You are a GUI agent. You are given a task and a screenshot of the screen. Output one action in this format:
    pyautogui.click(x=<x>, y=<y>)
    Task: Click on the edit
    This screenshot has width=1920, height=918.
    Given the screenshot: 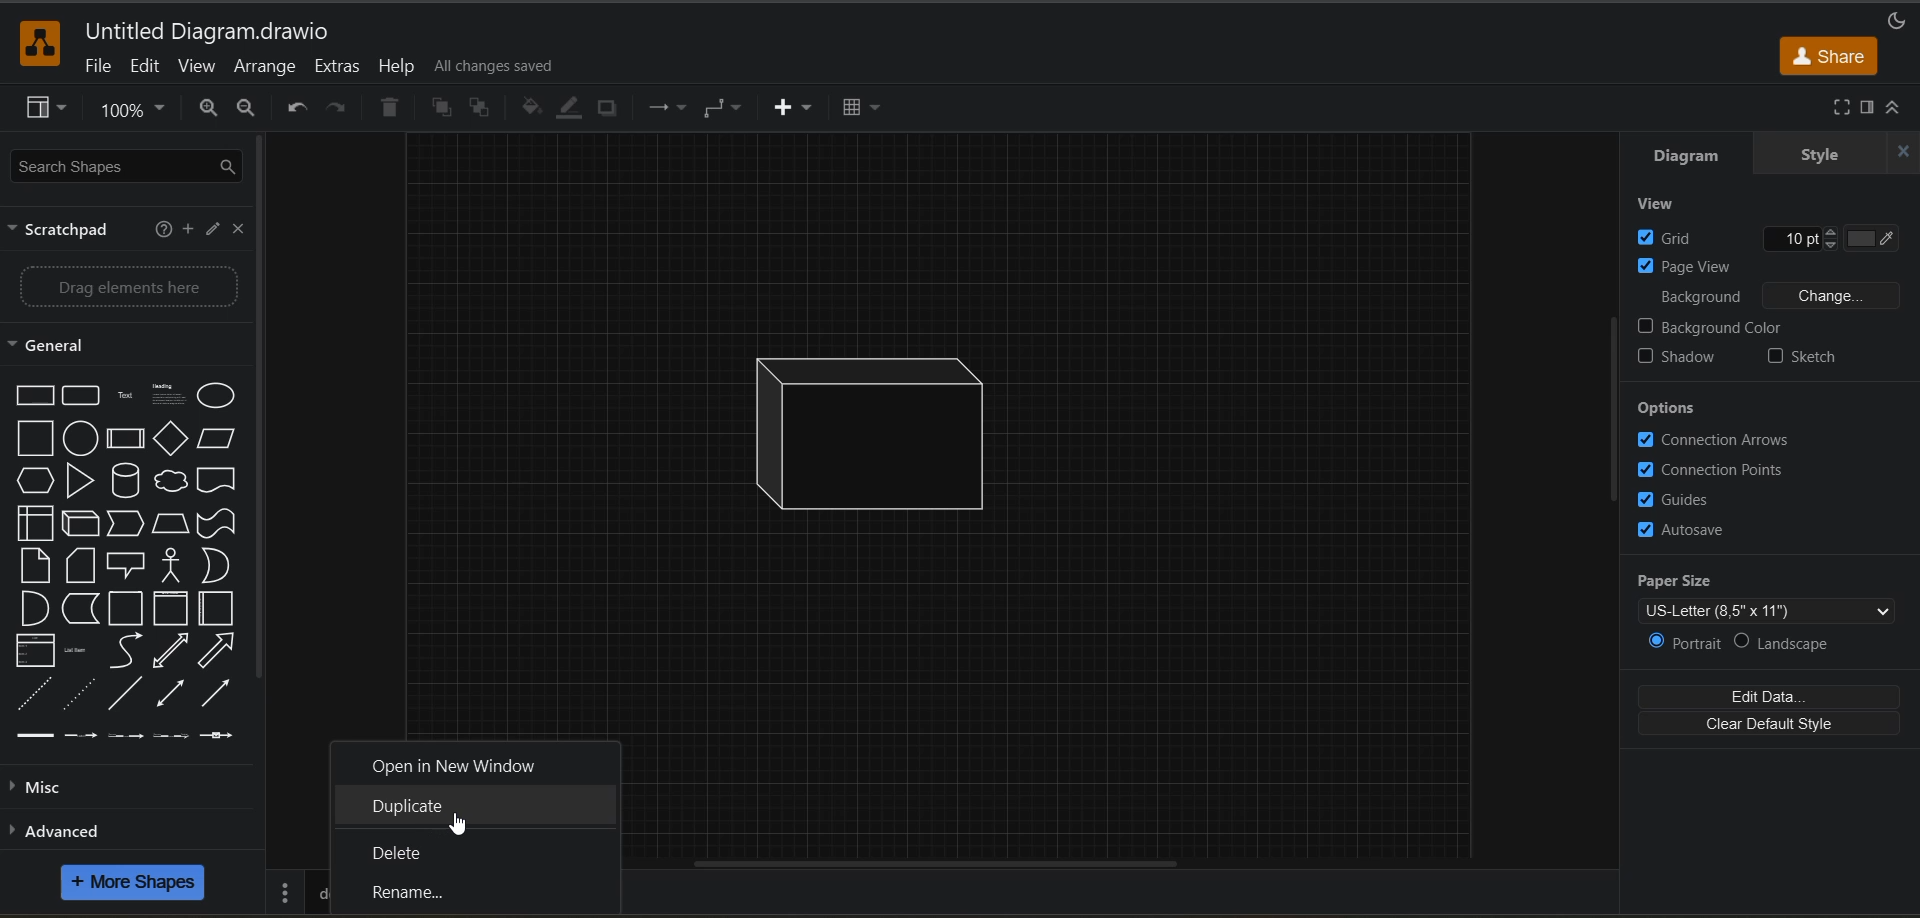 What is the action you would take?
    pyautogui.click(x=210, y=231)
    